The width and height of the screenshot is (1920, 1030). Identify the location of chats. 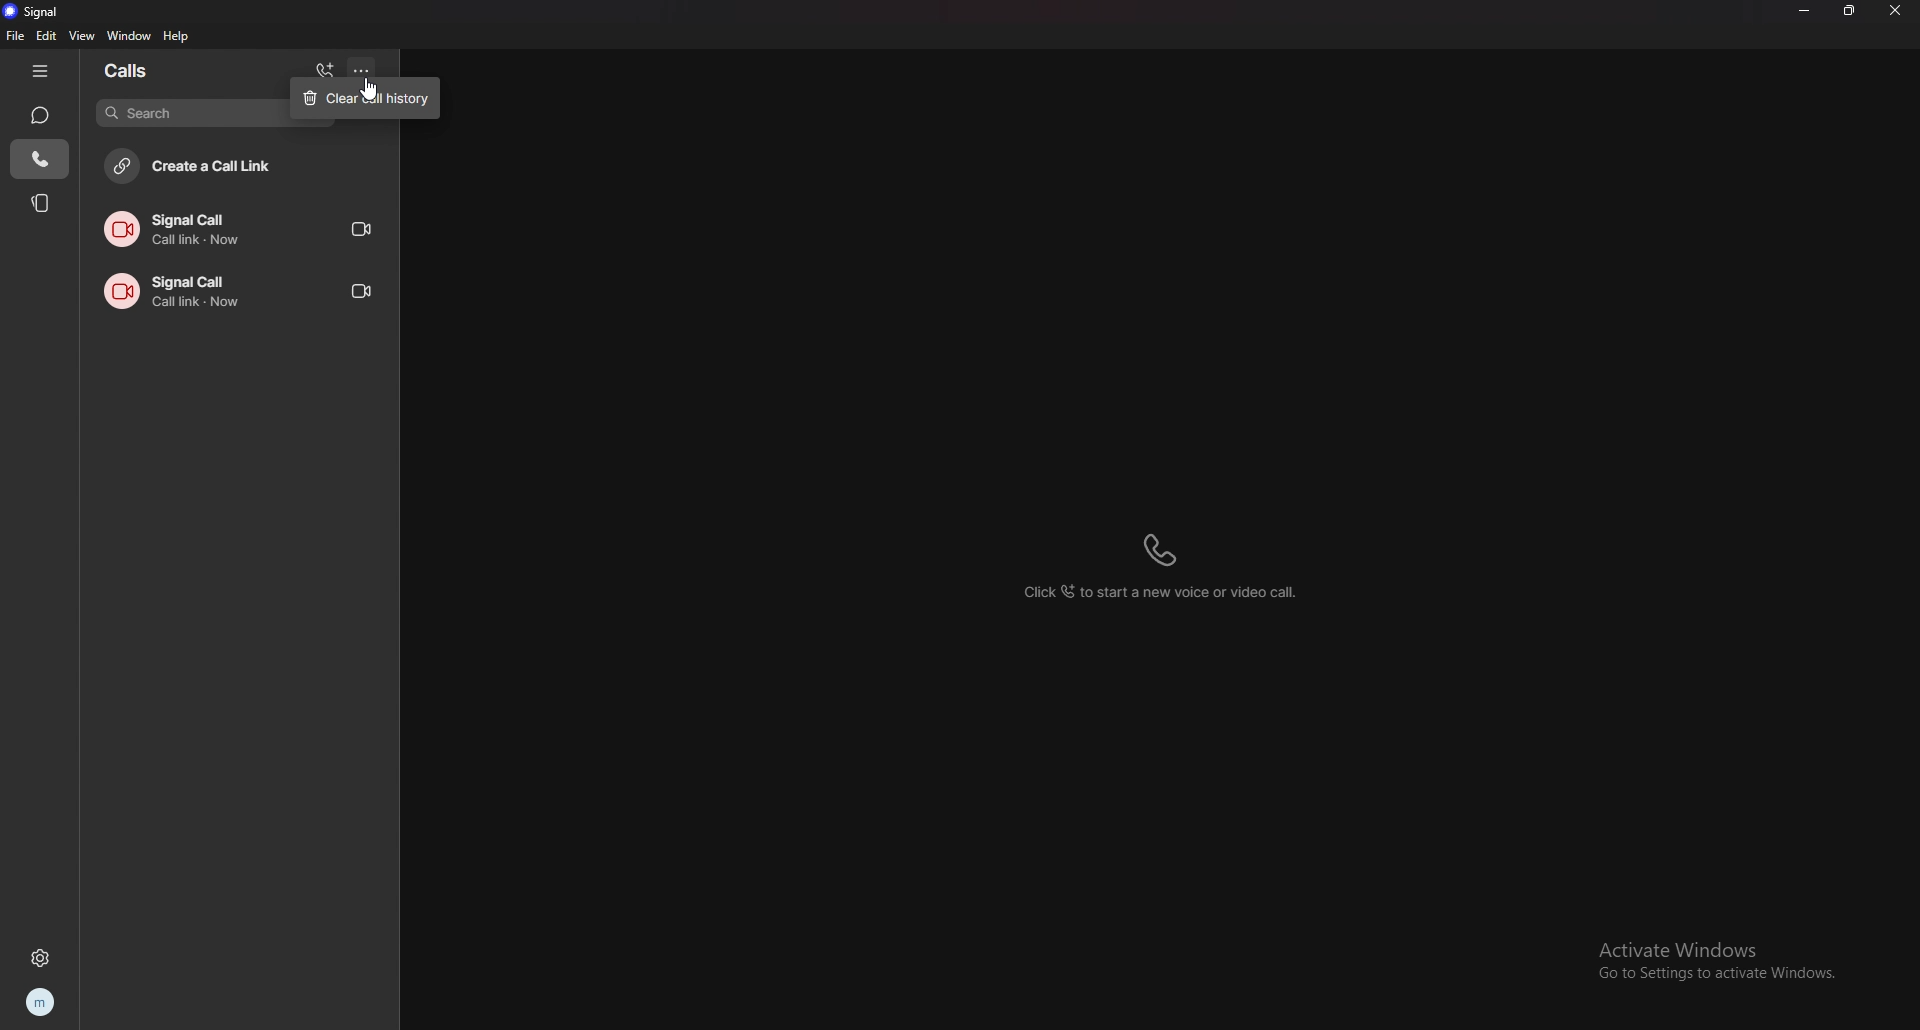
(41, 115).